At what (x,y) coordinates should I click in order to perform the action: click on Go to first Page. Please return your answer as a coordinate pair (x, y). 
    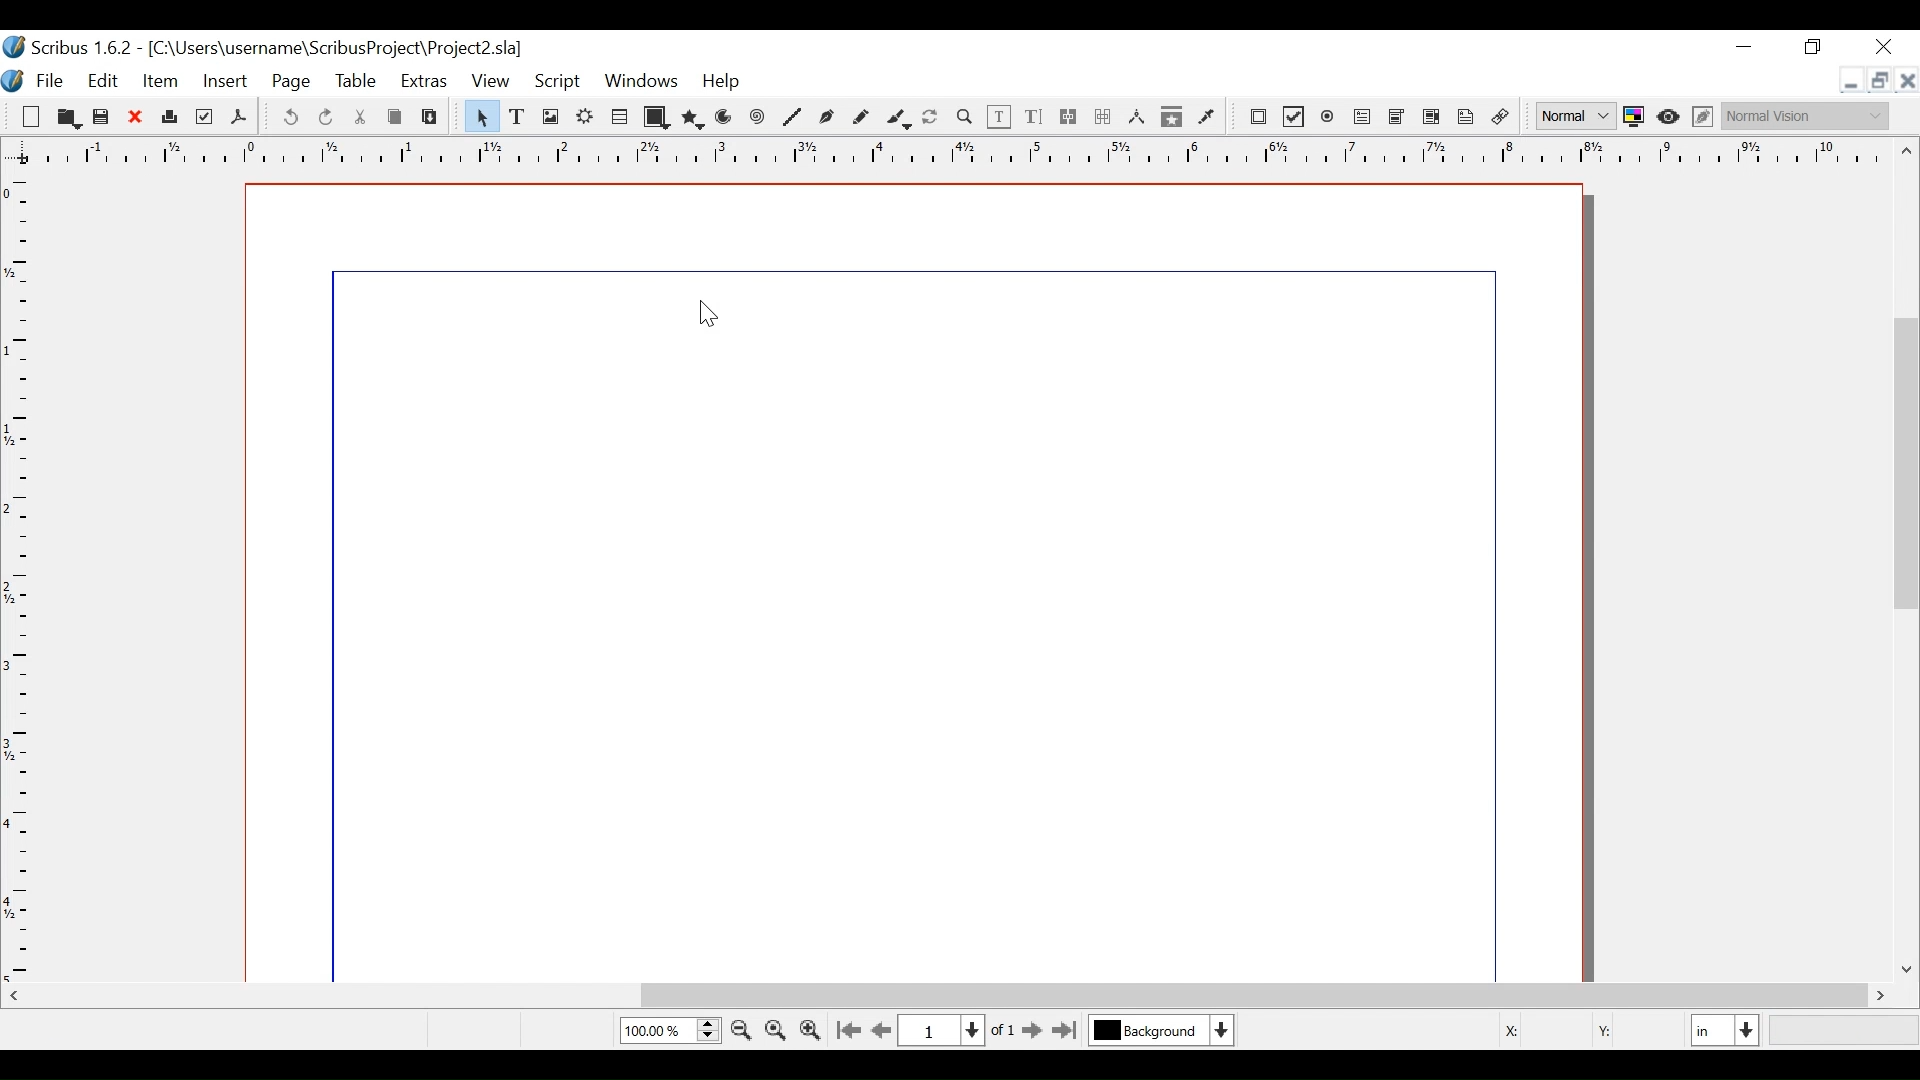
    Looking at the image, I should click on (851, 1030).